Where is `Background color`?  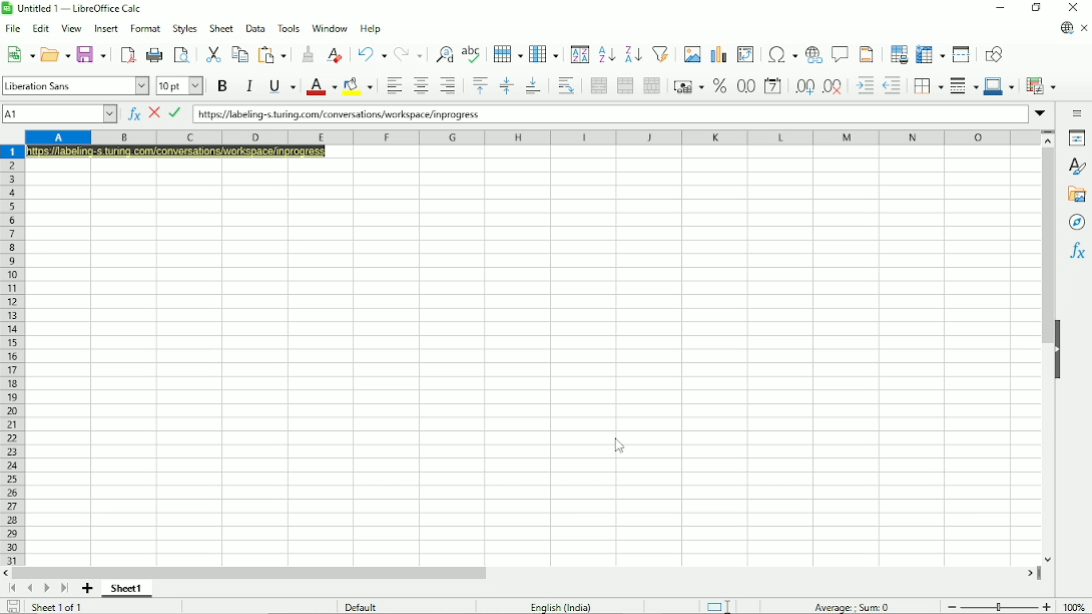 Background color is located at coordinates (359, 86).